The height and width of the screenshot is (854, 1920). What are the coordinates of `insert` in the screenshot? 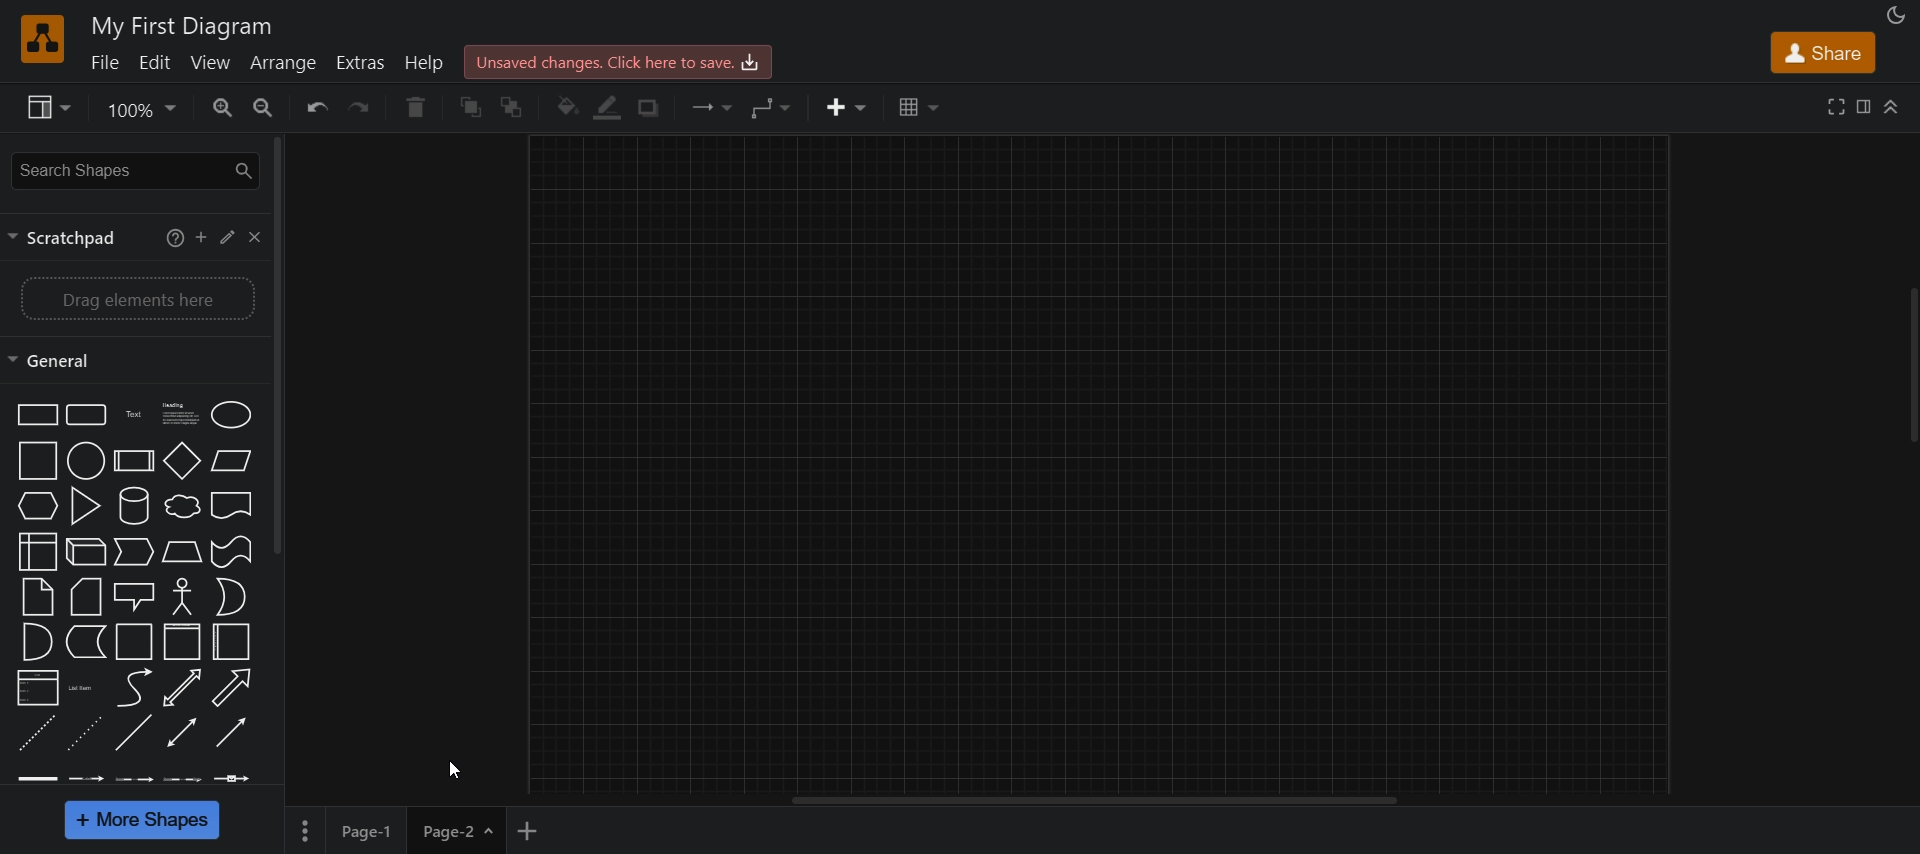 It's located at (850, 112).